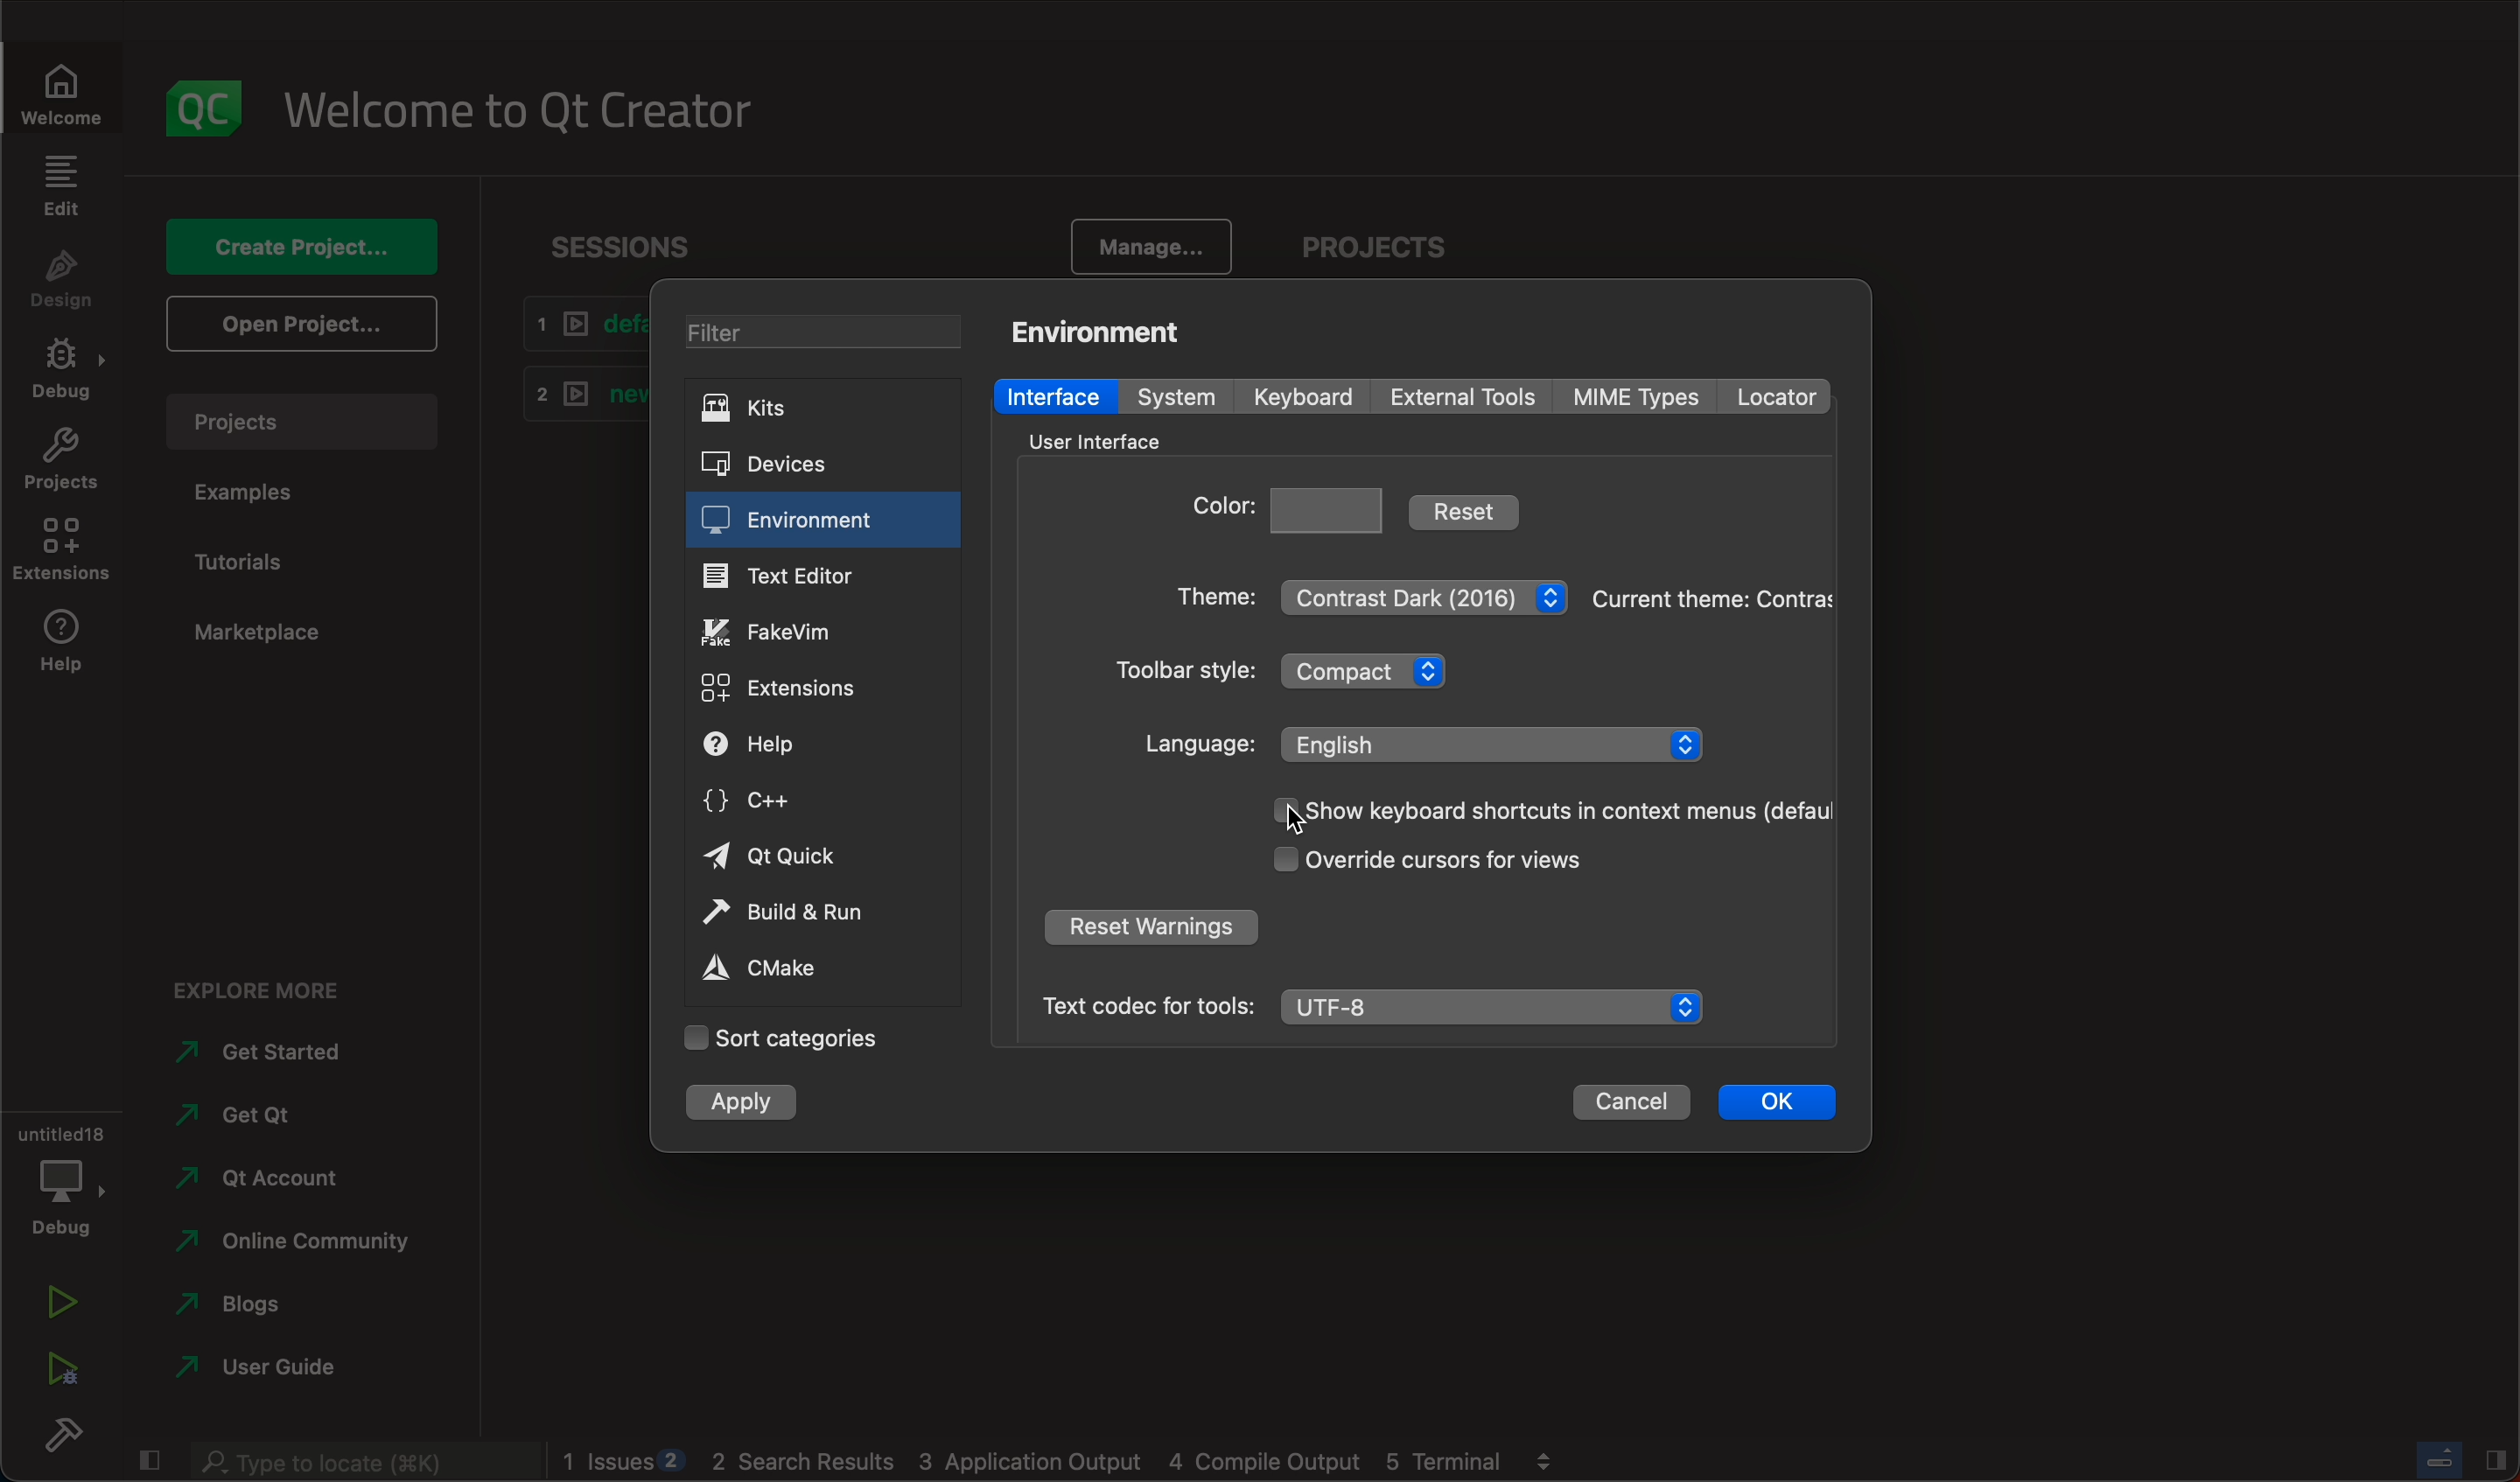 The image size is (2520, 1482). I want to click on kits, so click(820, 411).